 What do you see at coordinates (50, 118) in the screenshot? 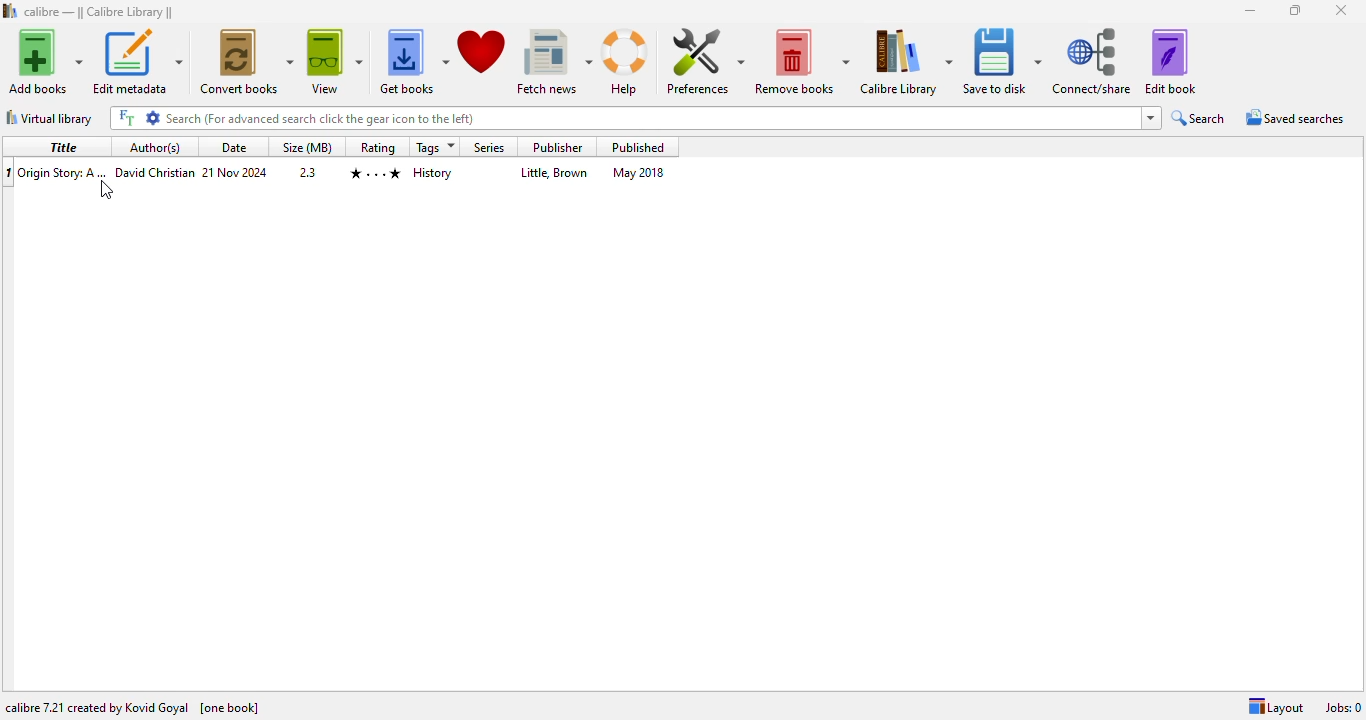
I see `virtual library` at bounding box center [50, 118].